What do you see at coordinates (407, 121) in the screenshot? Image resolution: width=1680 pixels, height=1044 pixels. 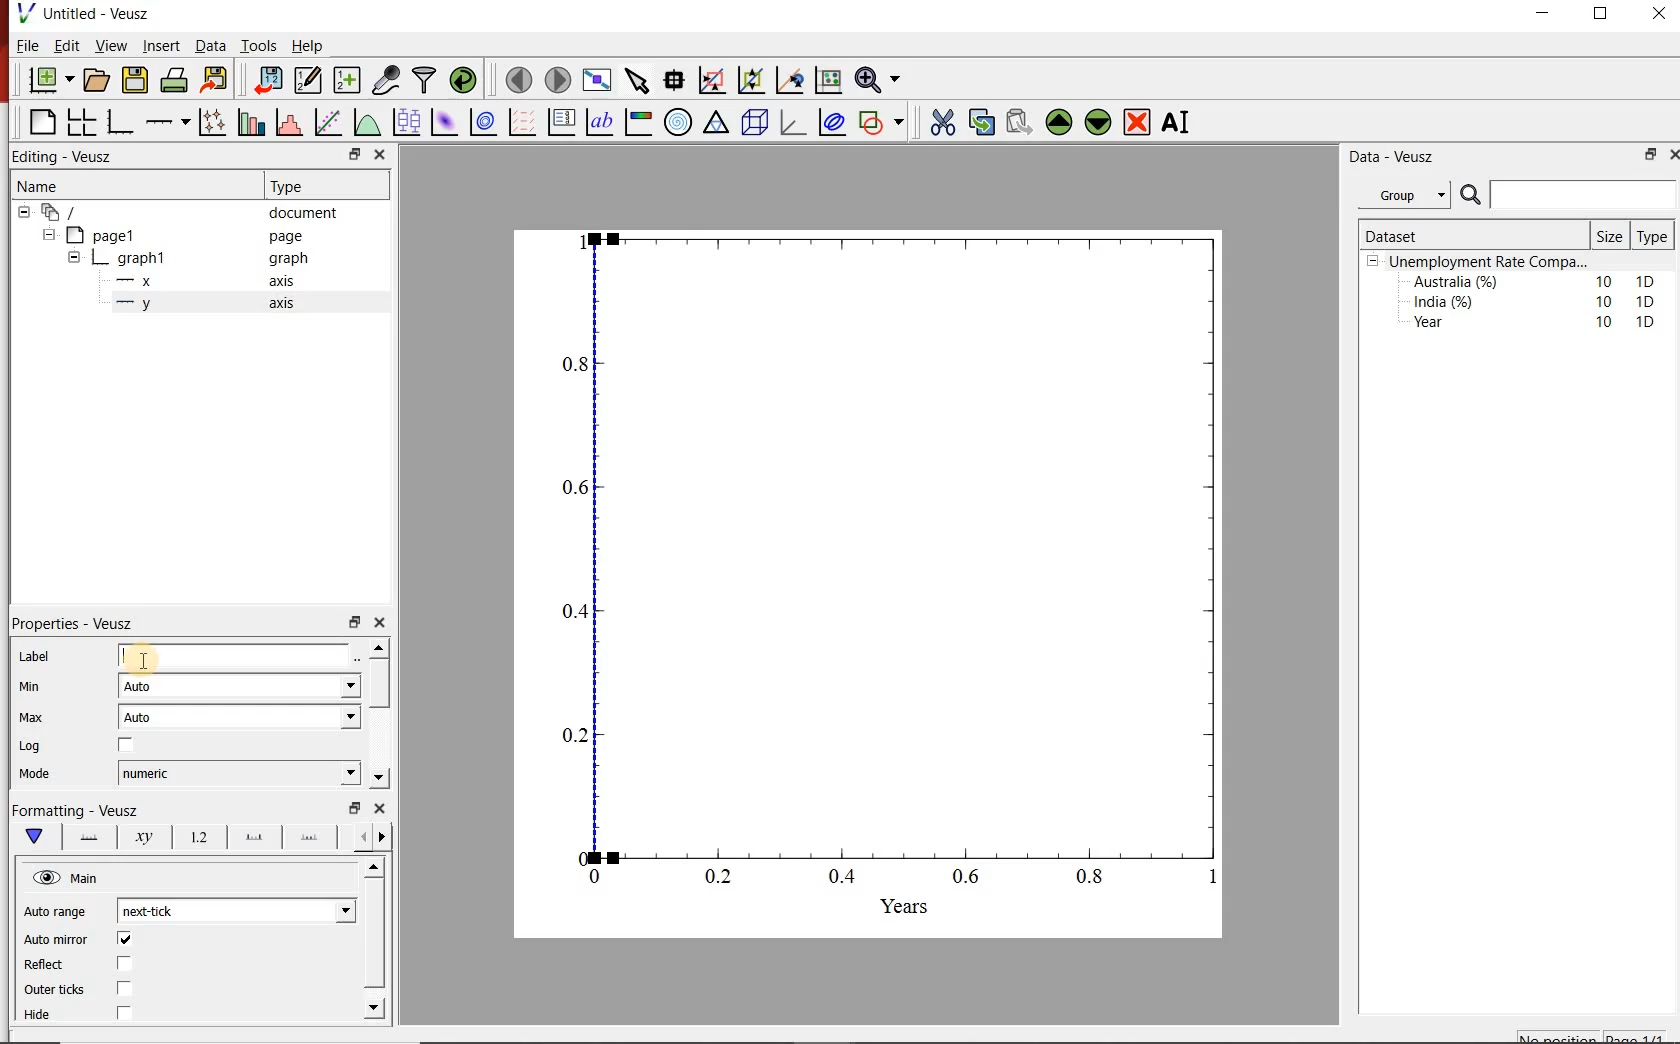 I see `plot box plots` at bounding box center [407, 121].